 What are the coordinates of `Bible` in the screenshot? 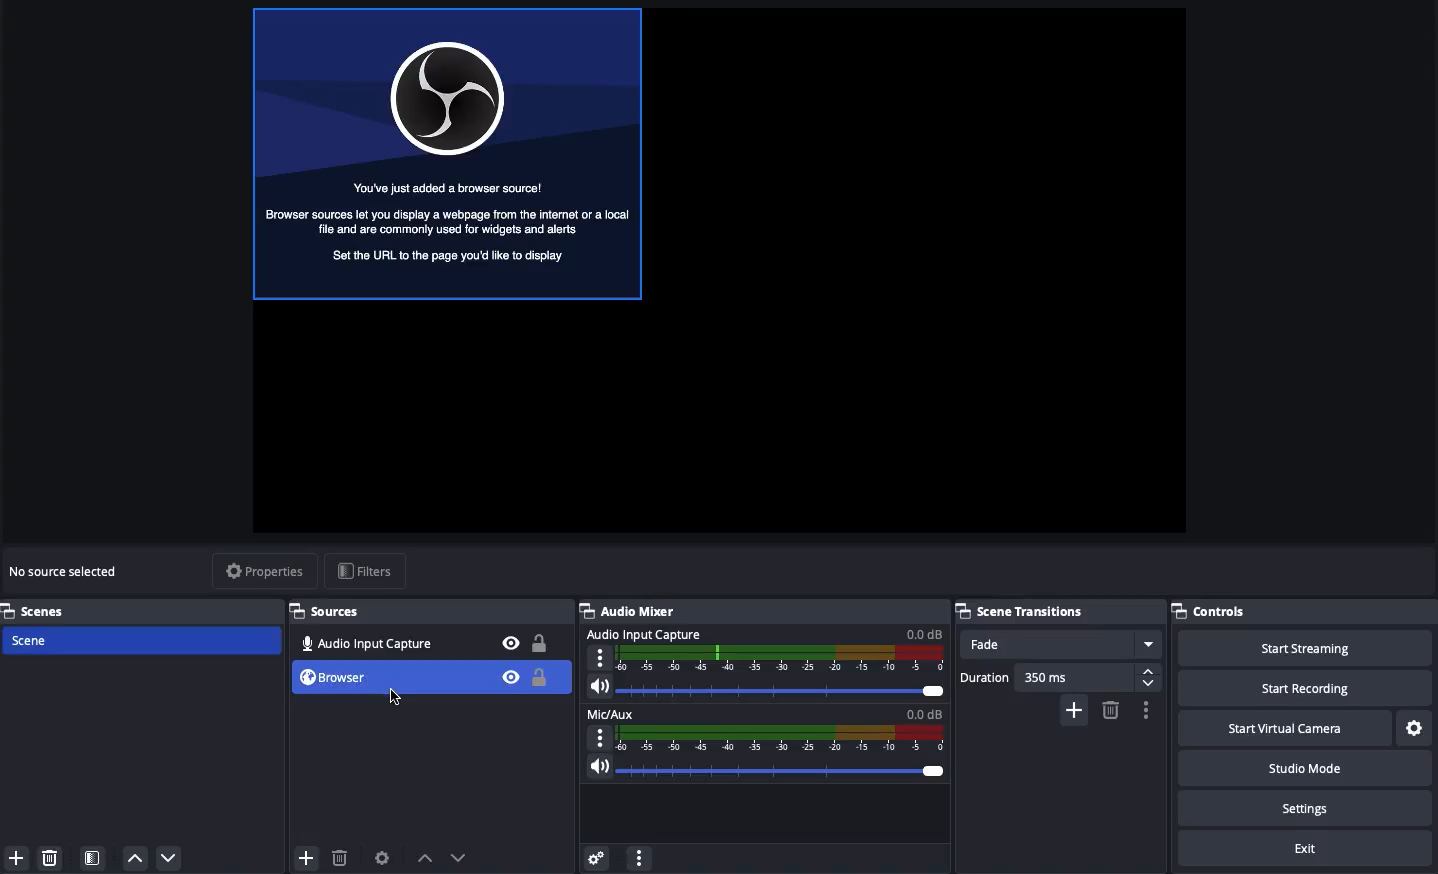 It's located at (510, 661).